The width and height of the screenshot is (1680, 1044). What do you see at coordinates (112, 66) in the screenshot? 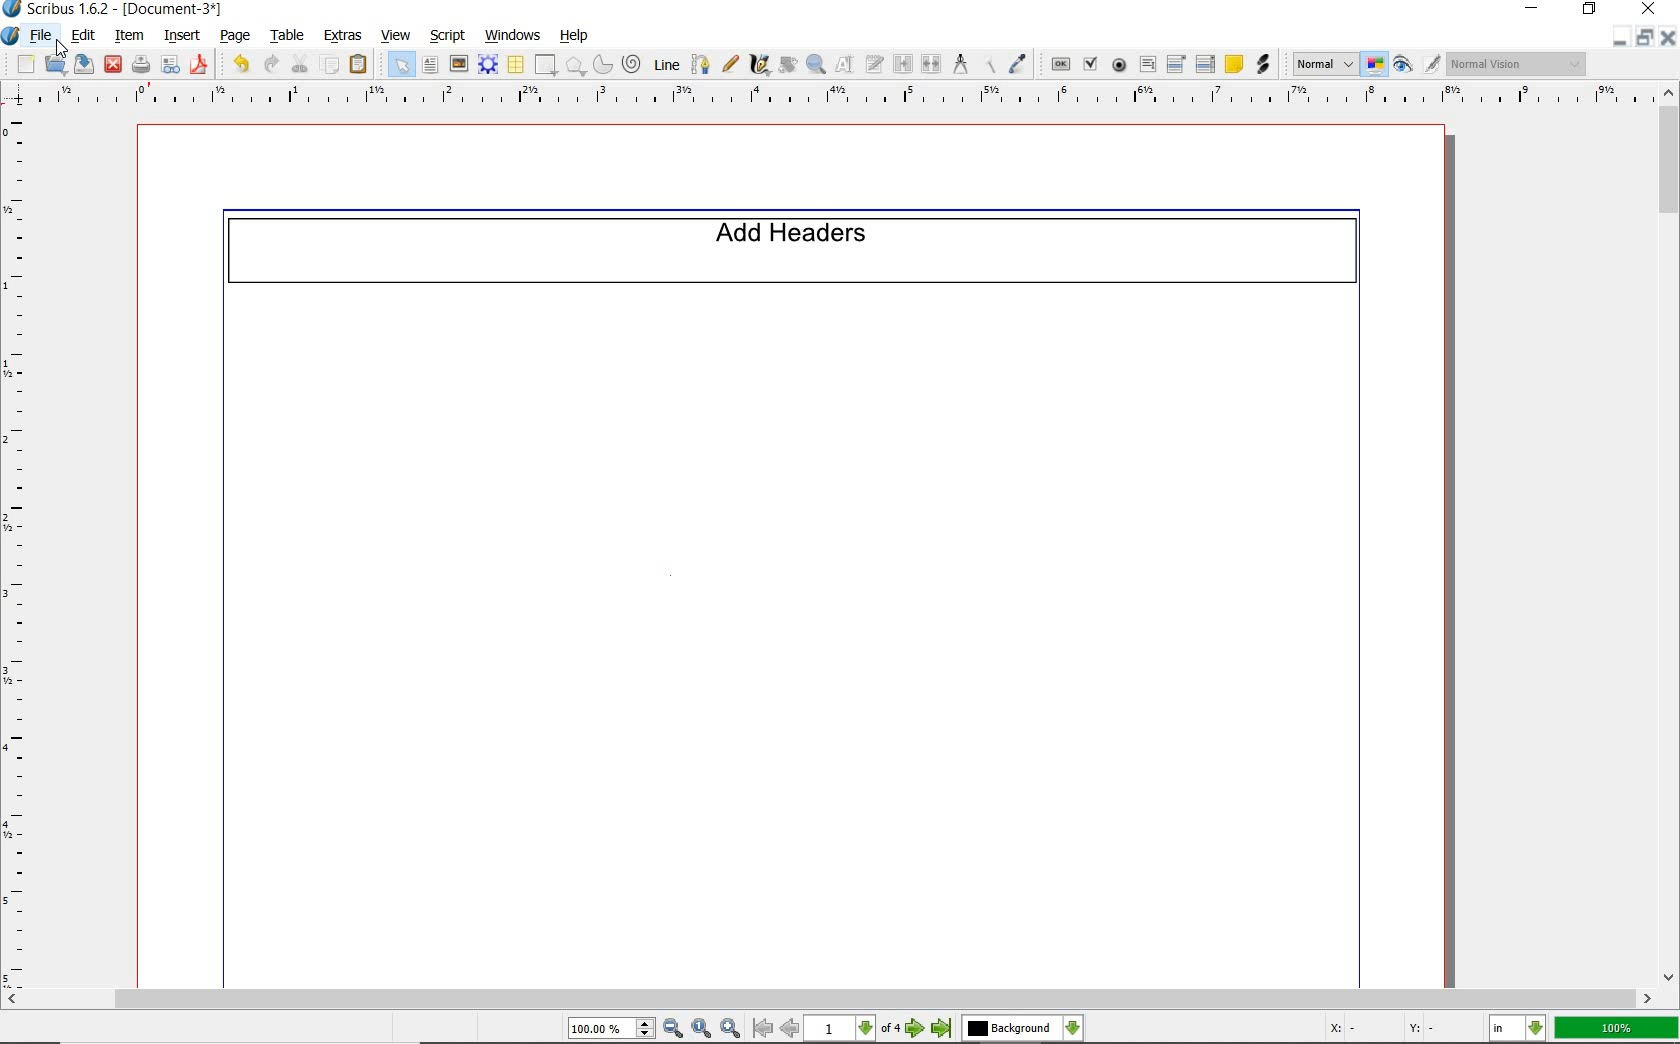
I see `close` at bounding box center [112, 66].